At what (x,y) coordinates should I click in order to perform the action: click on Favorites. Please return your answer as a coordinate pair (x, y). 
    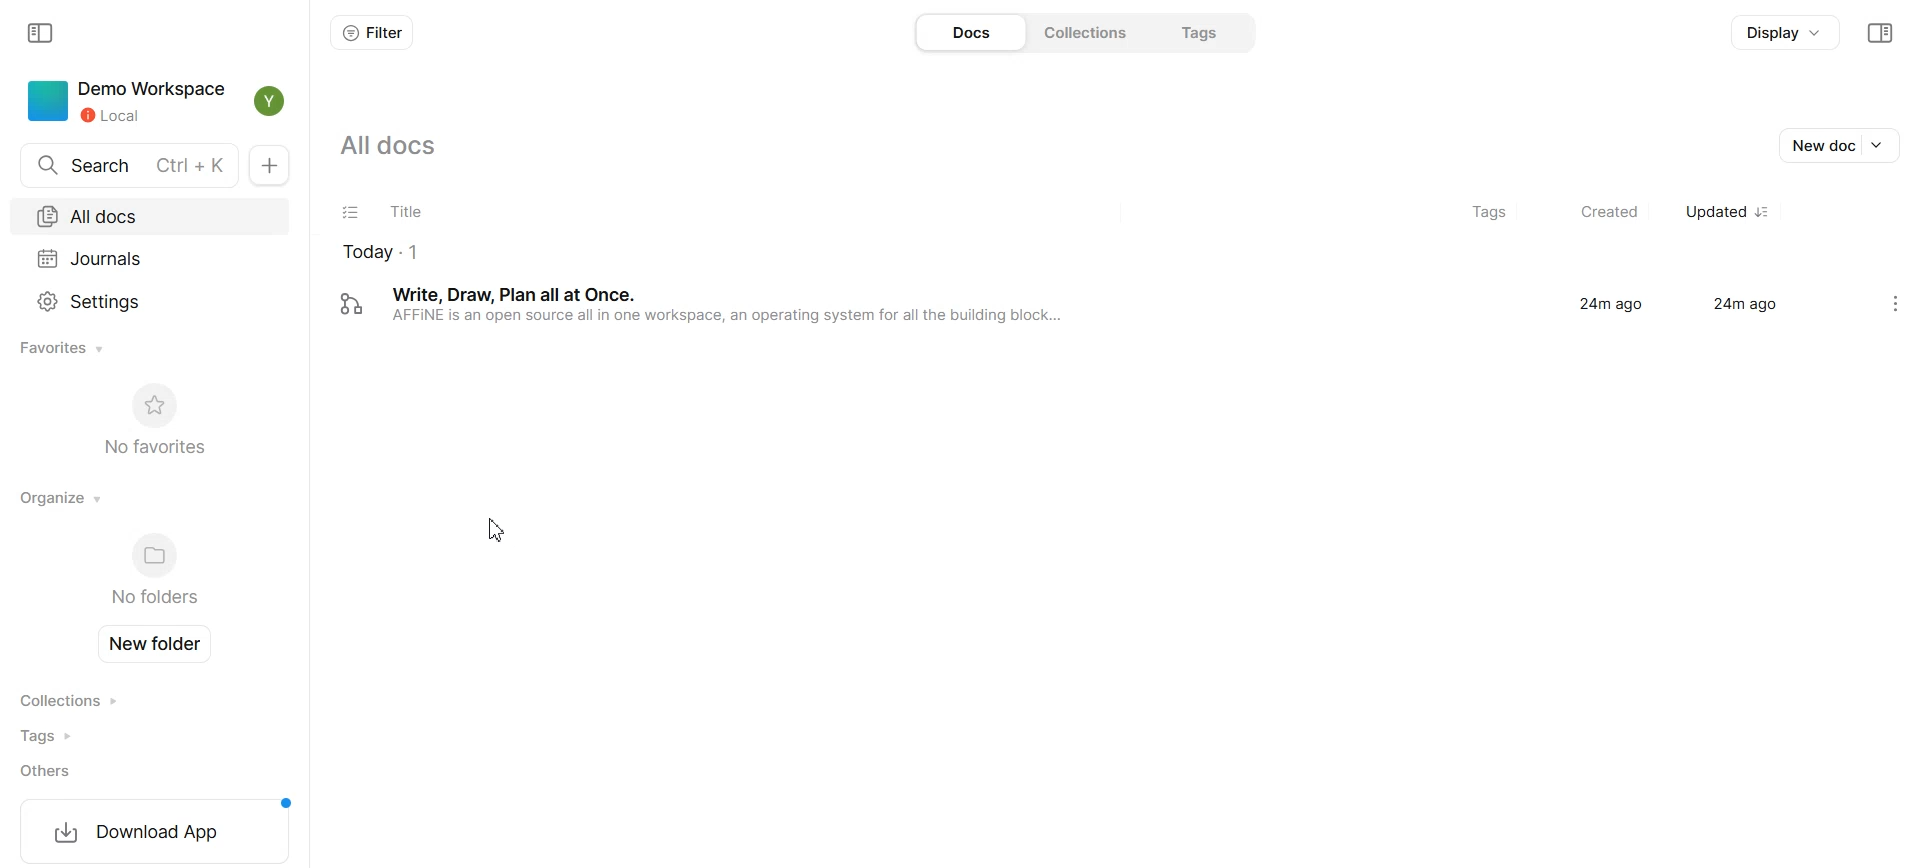
    Looking at the image, I should click on (65, 349).